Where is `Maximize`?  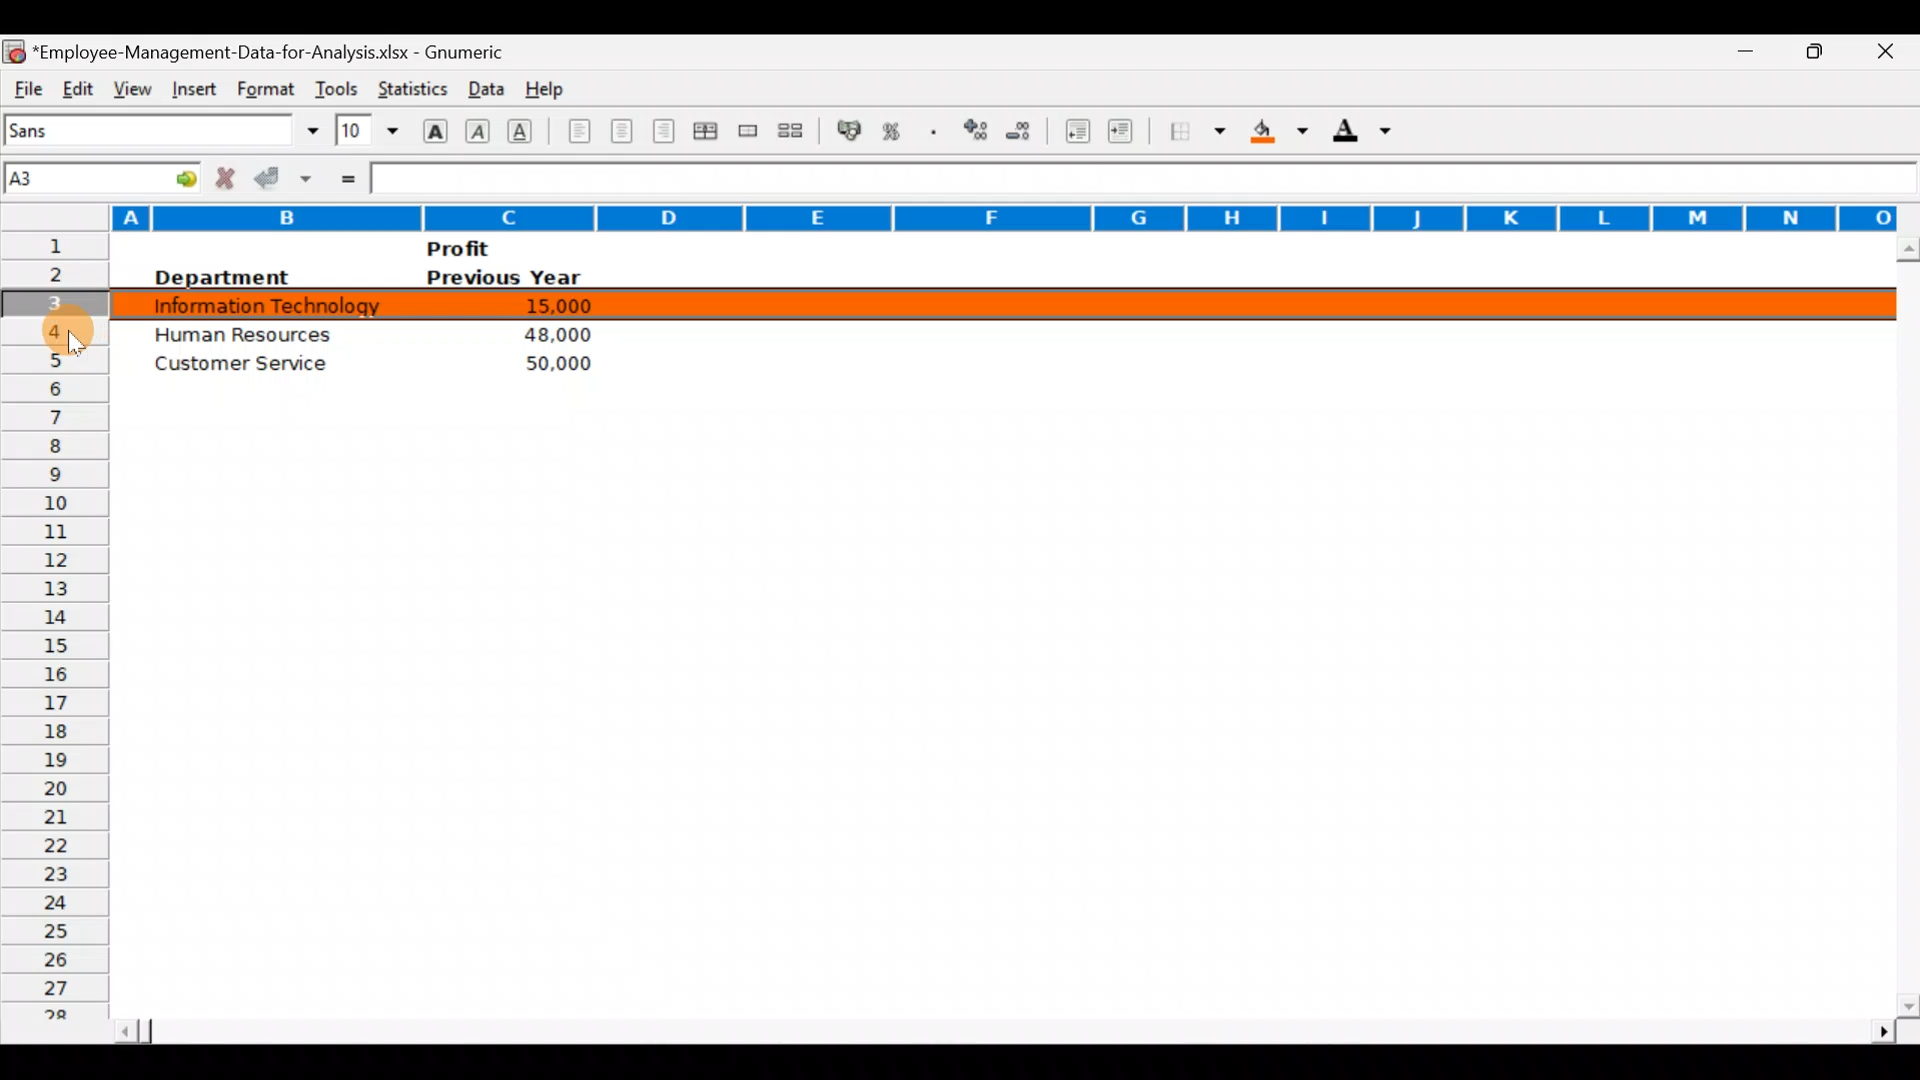 Maximize is located at coordinates (1823, 49).